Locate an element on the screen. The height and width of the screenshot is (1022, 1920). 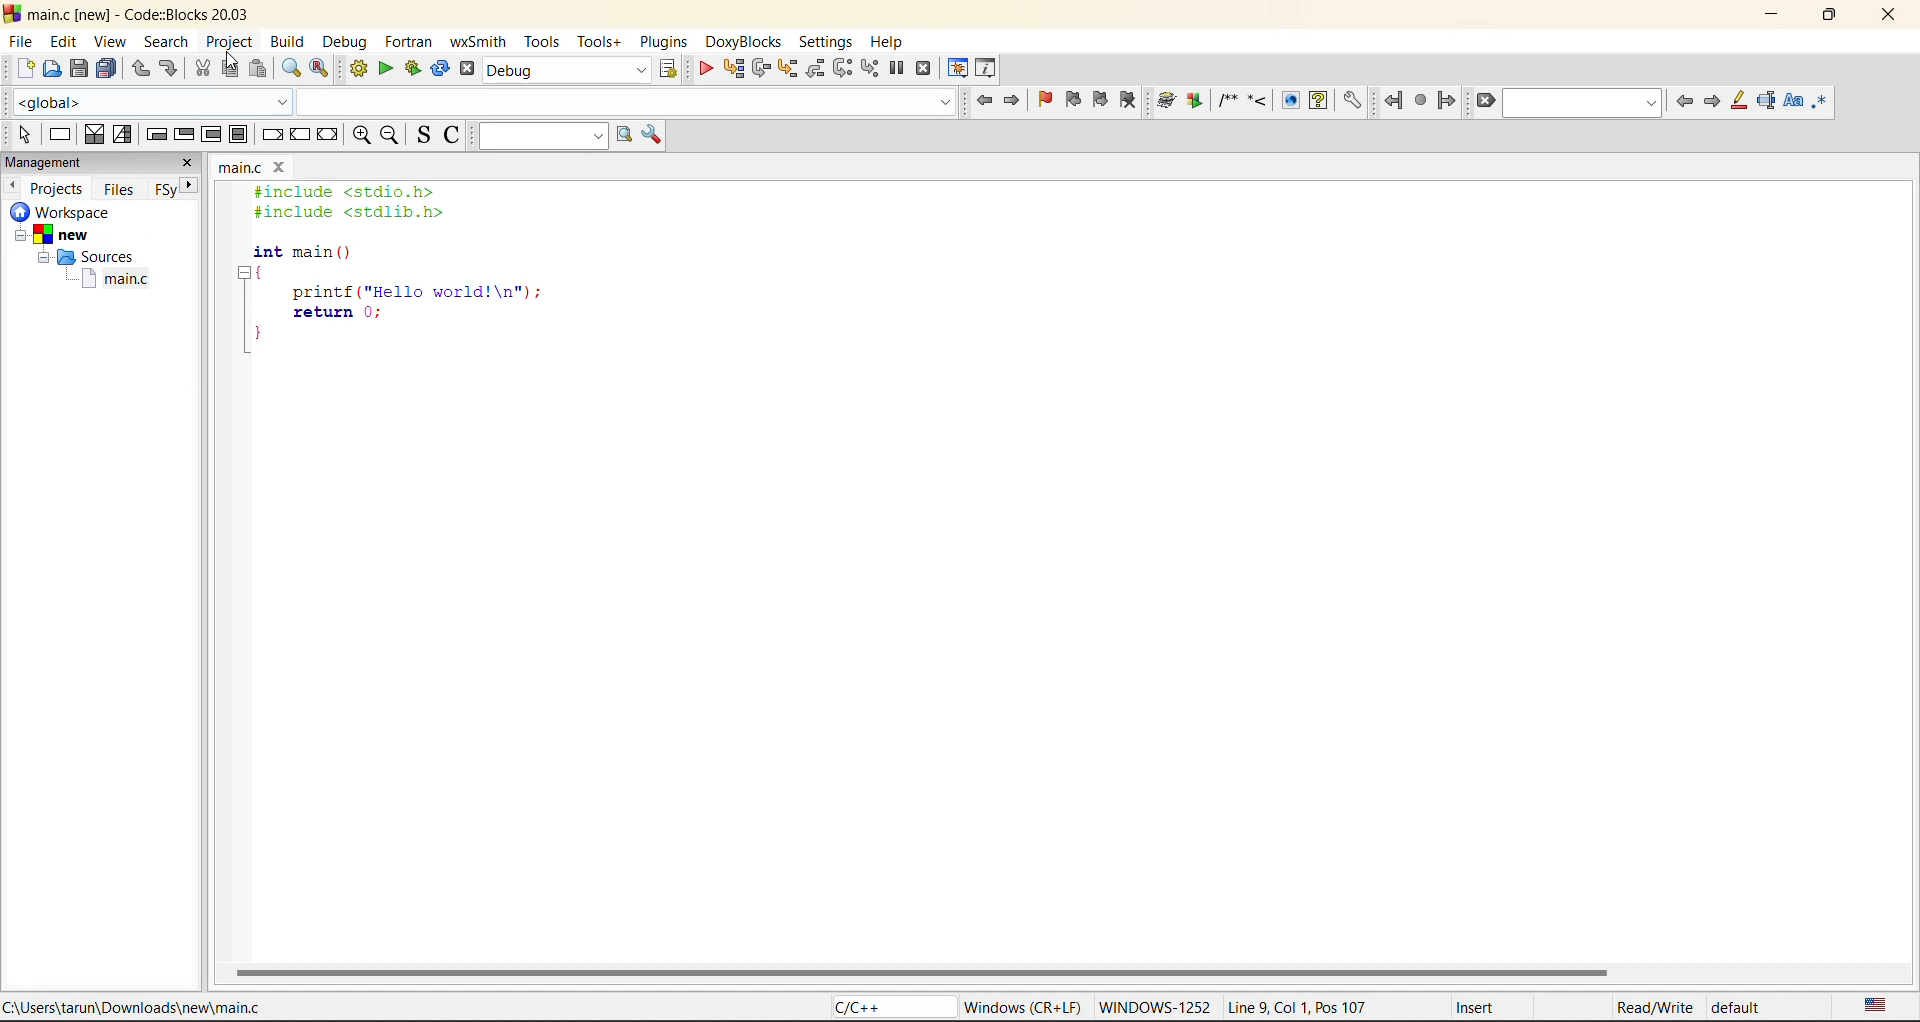
toggle comments is located at coordinates (451, 137).